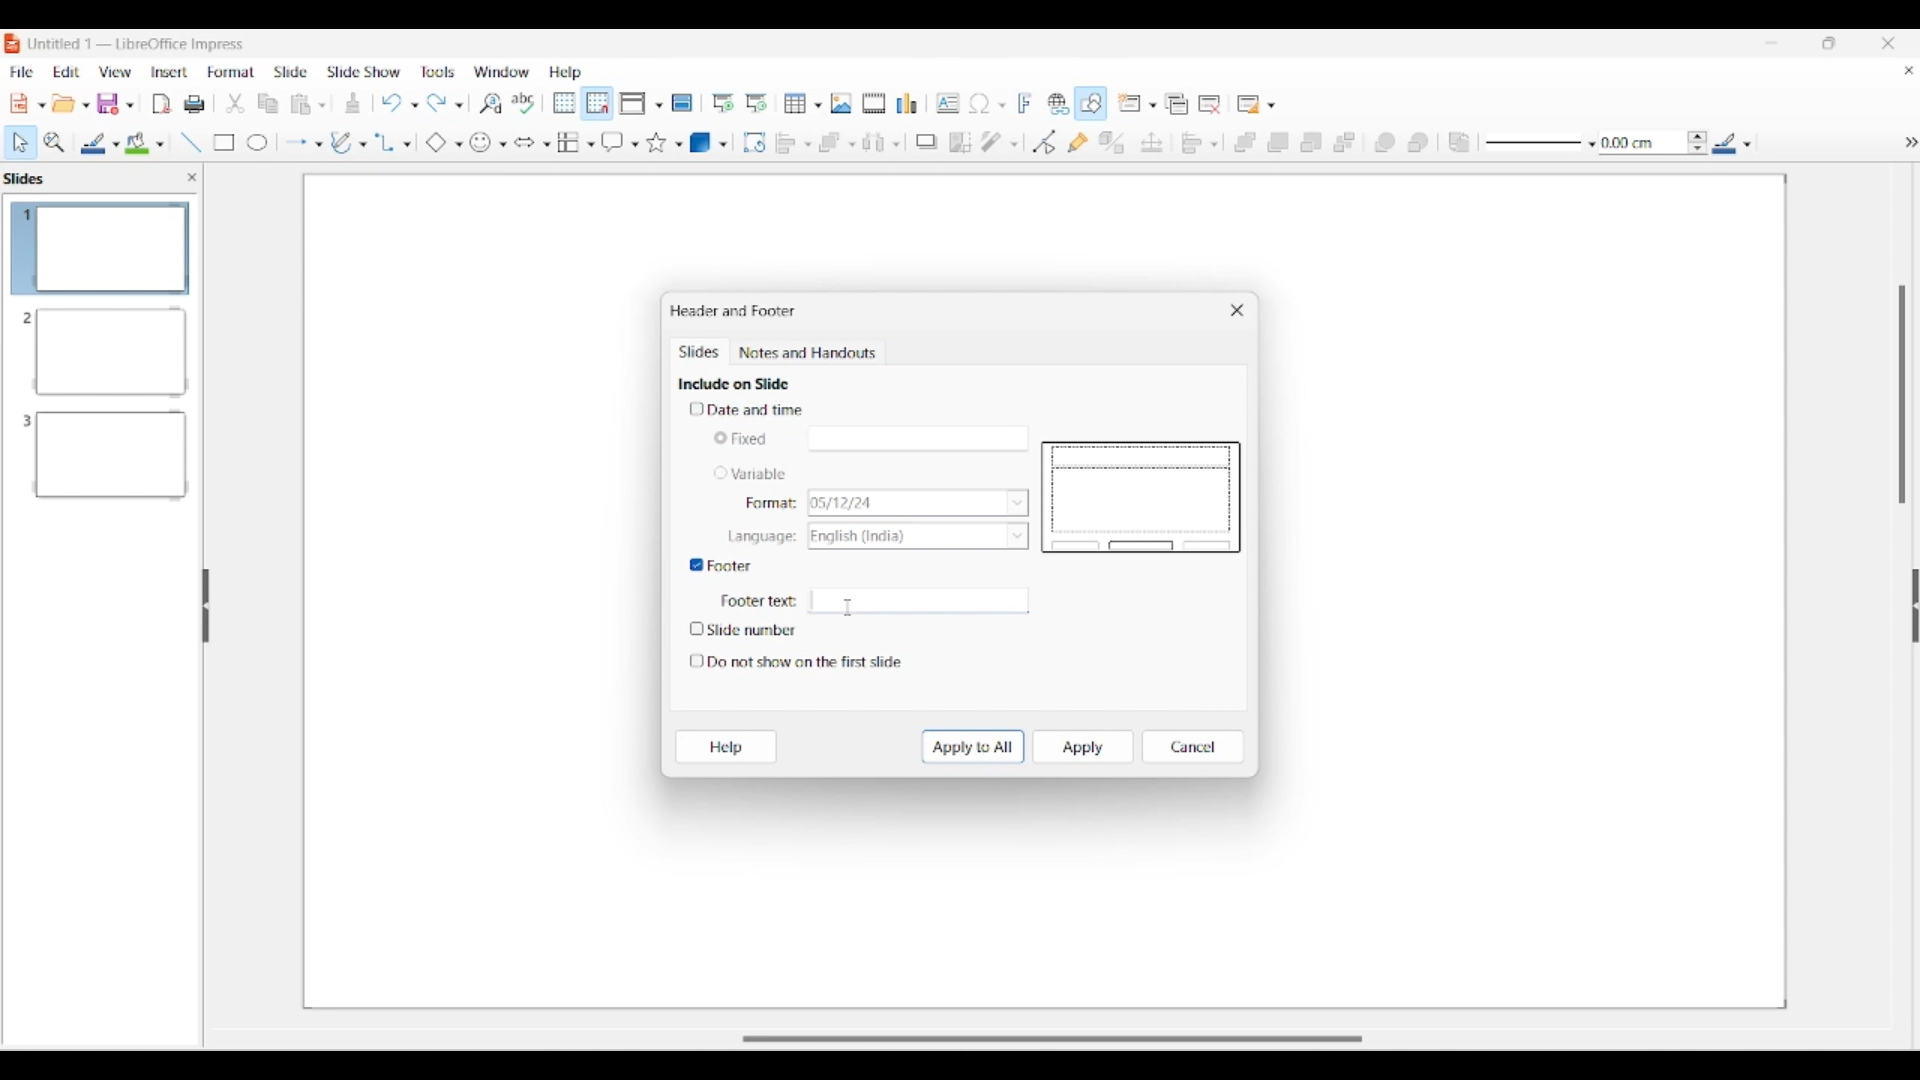 This screenshot has width=1920, height=1080. I want to click on Delete slide, so click(1210, 105).